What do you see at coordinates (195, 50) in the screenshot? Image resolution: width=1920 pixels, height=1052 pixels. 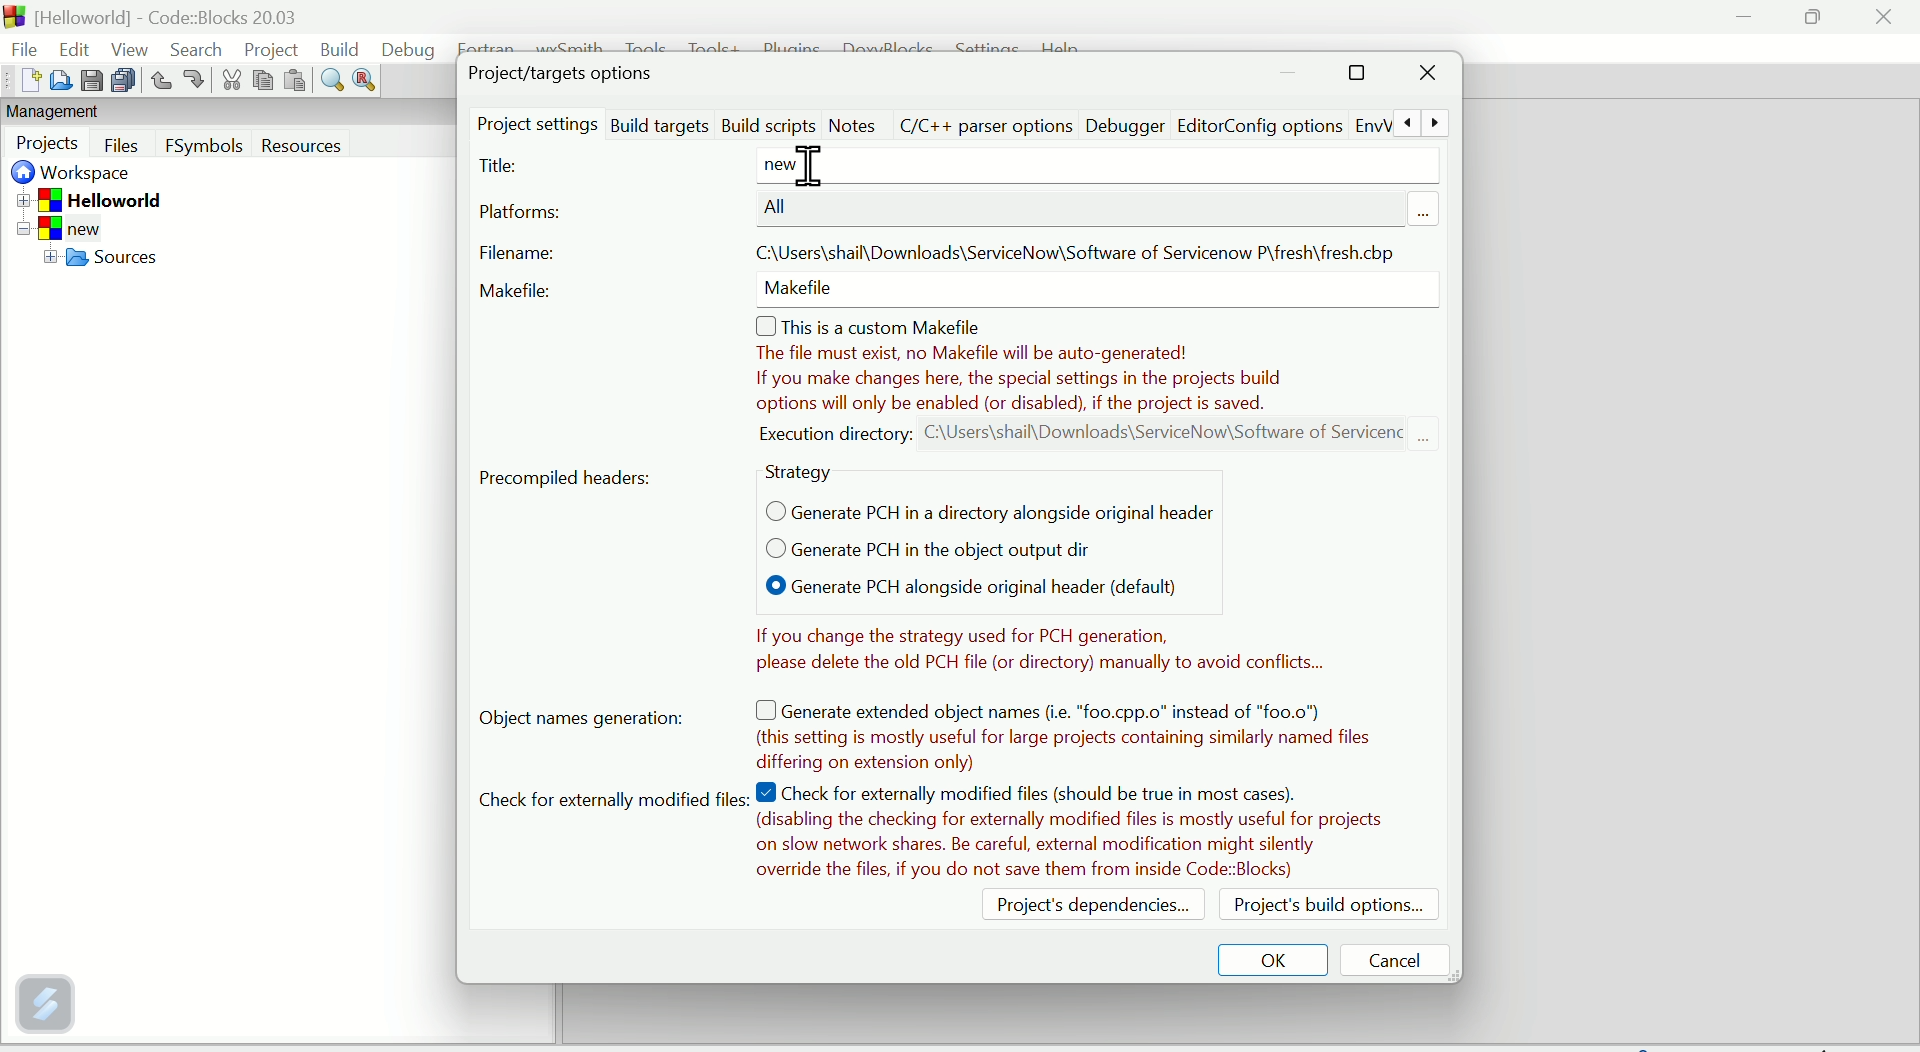 I see `Search` at bounding box center [195, 50].